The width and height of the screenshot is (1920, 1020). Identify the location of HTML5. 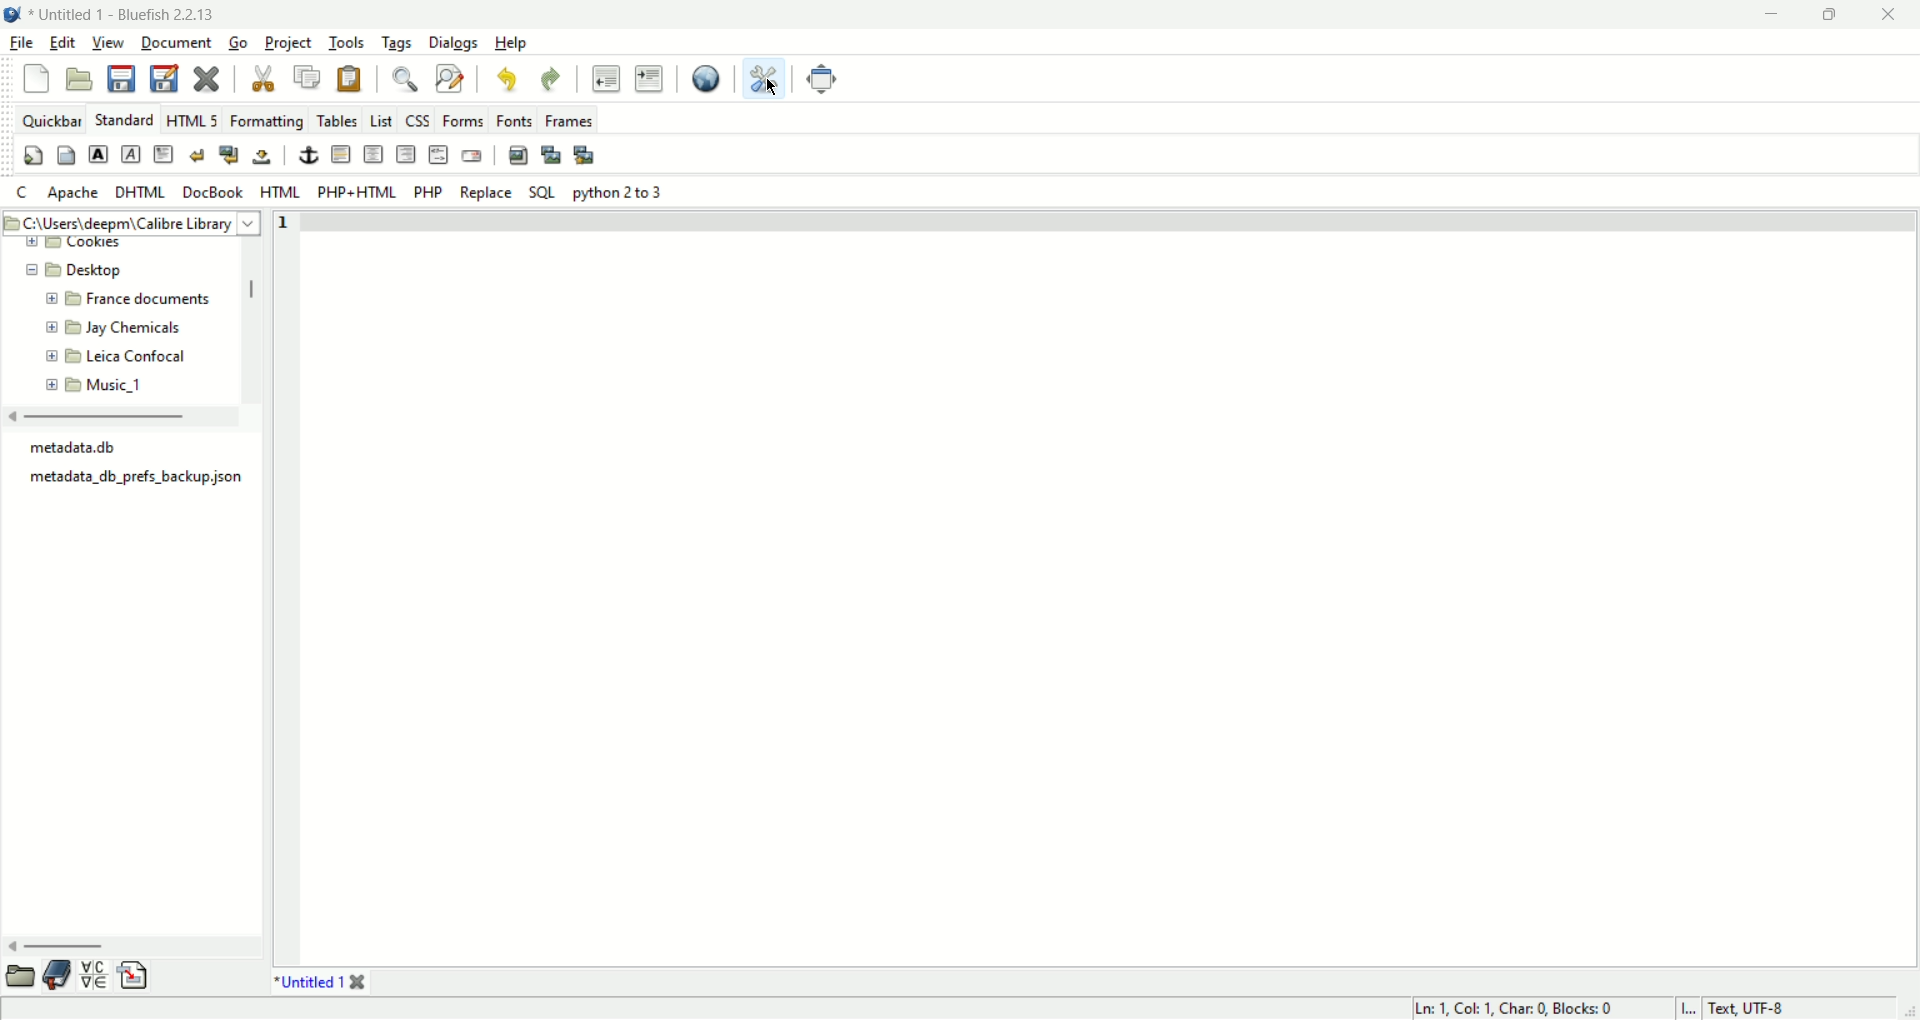
(194, 120).